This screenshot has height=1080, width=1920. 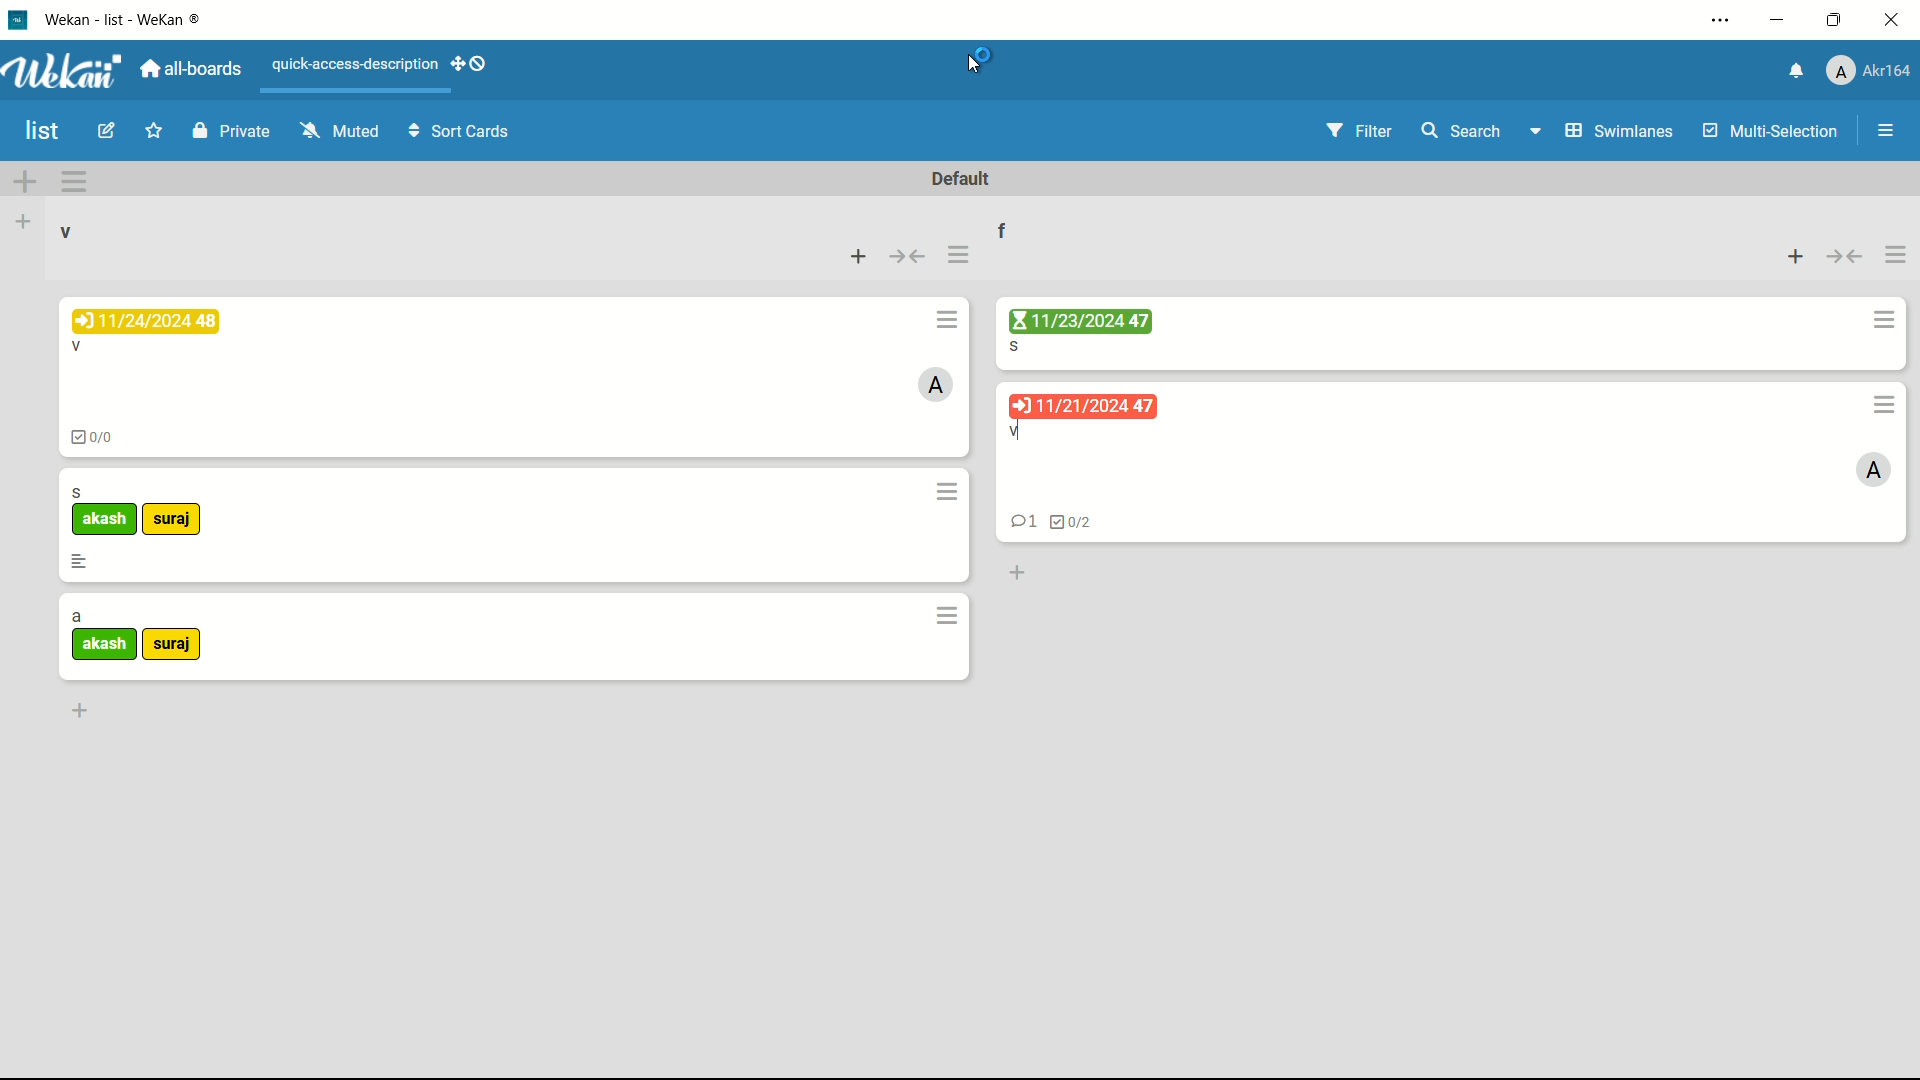 What do you see at coordinates (77, 349) in the screenshot?
I see `card name` at bounding box center [77, 349].